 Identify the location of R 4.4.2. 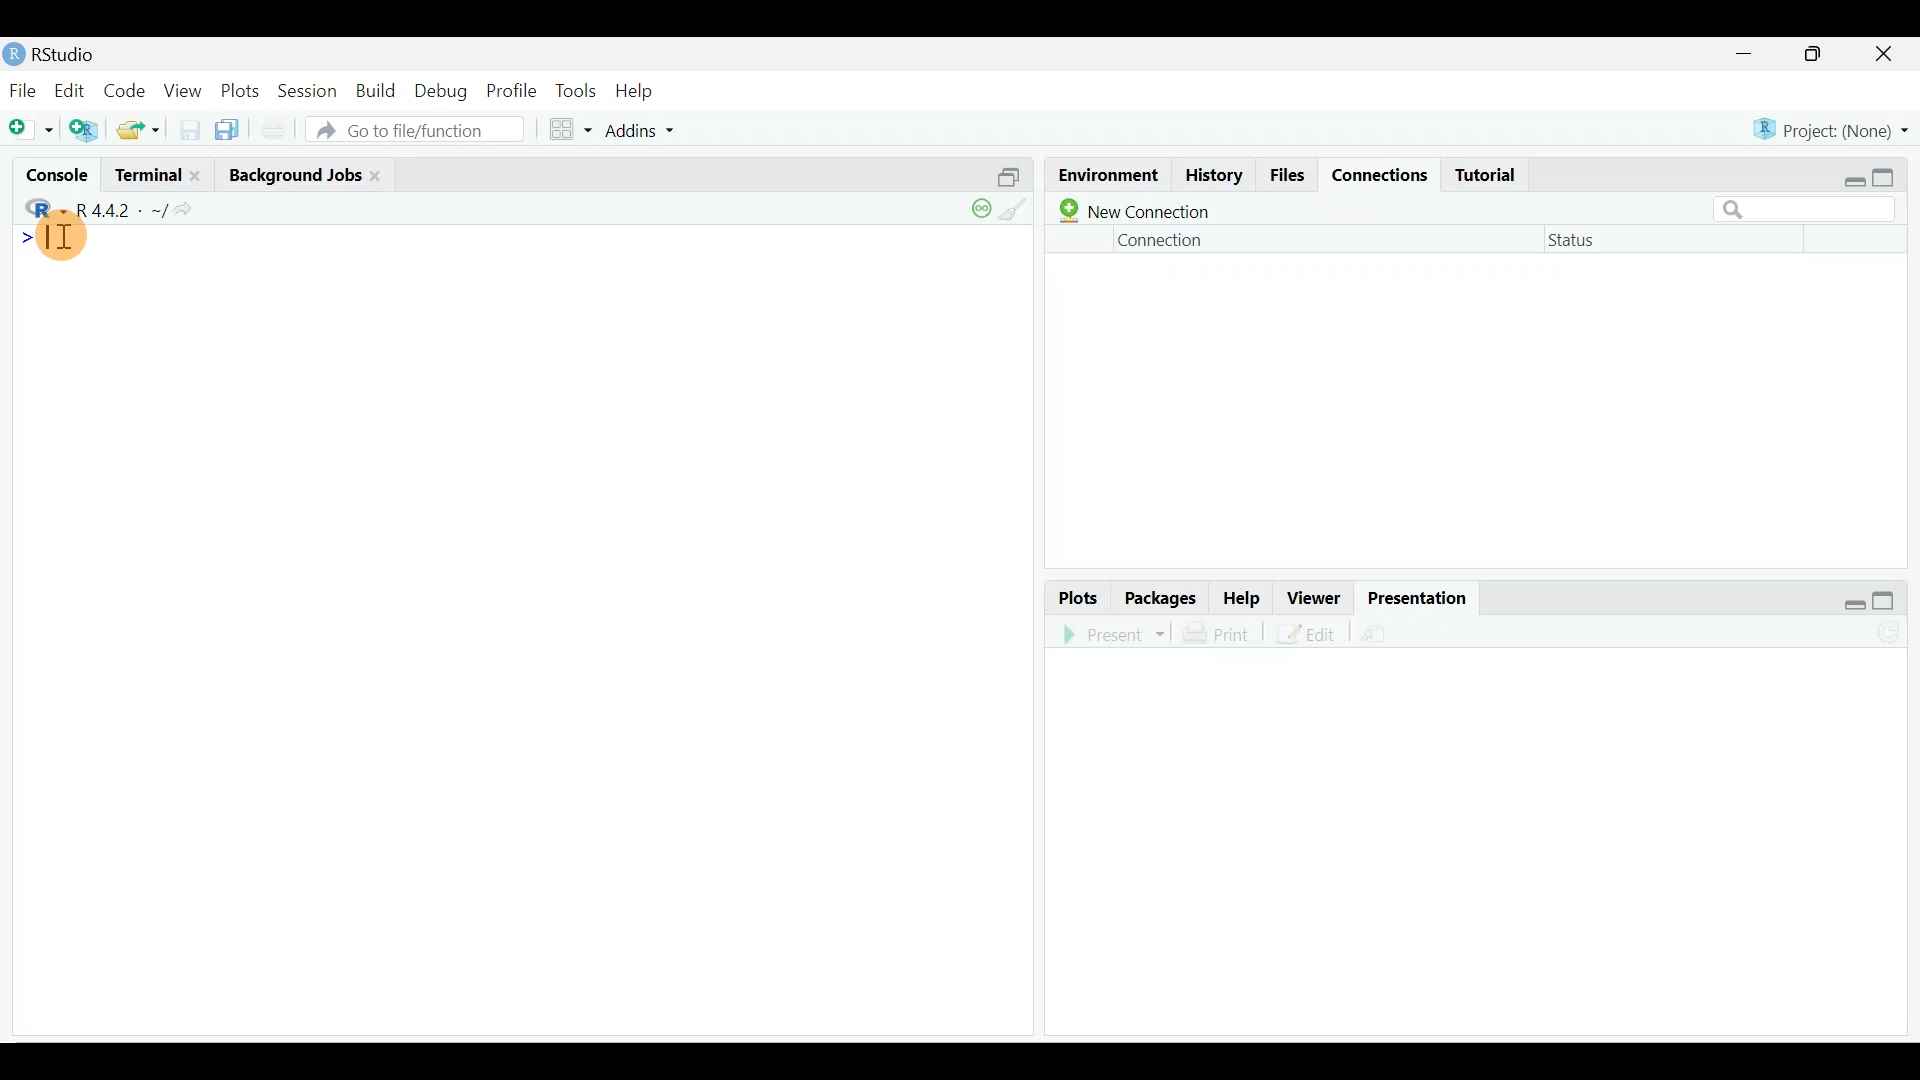
(122, 210).